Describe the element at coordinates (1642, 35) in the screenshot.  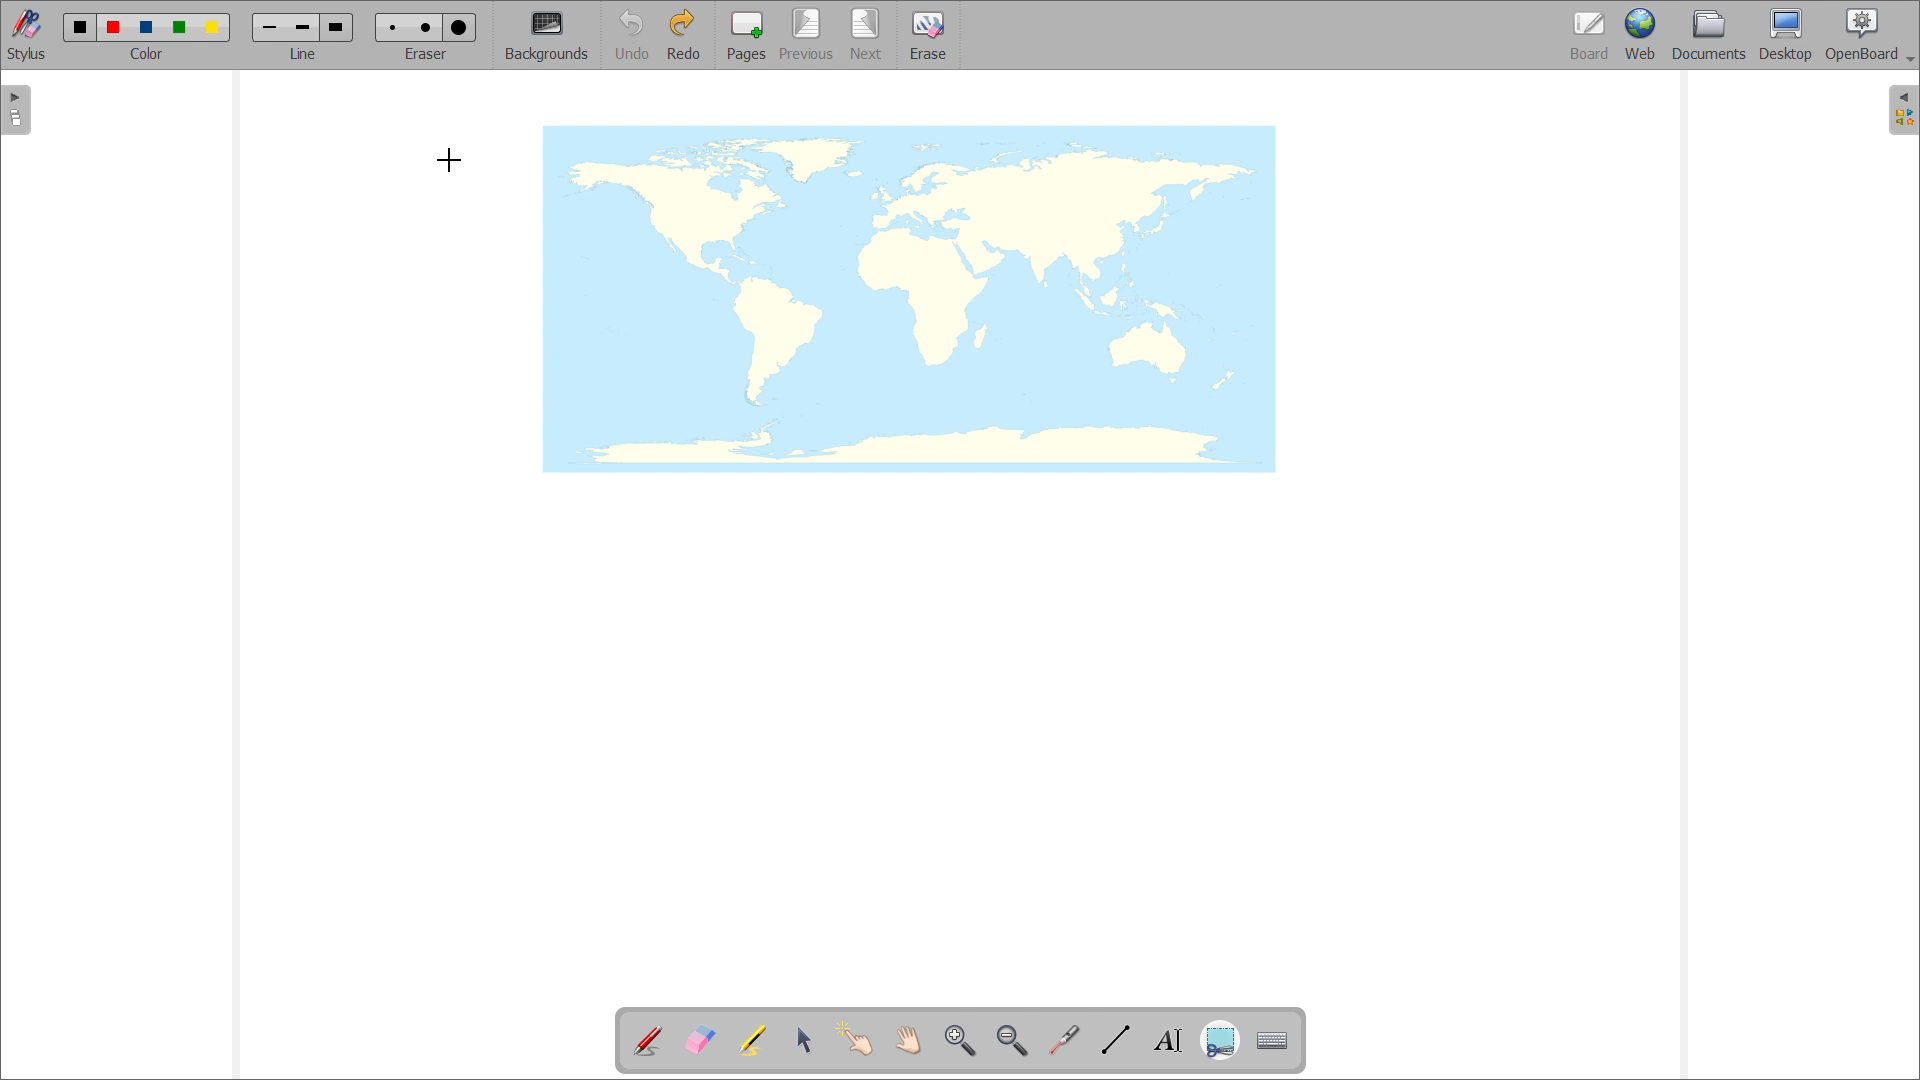
I see `web` at that location.